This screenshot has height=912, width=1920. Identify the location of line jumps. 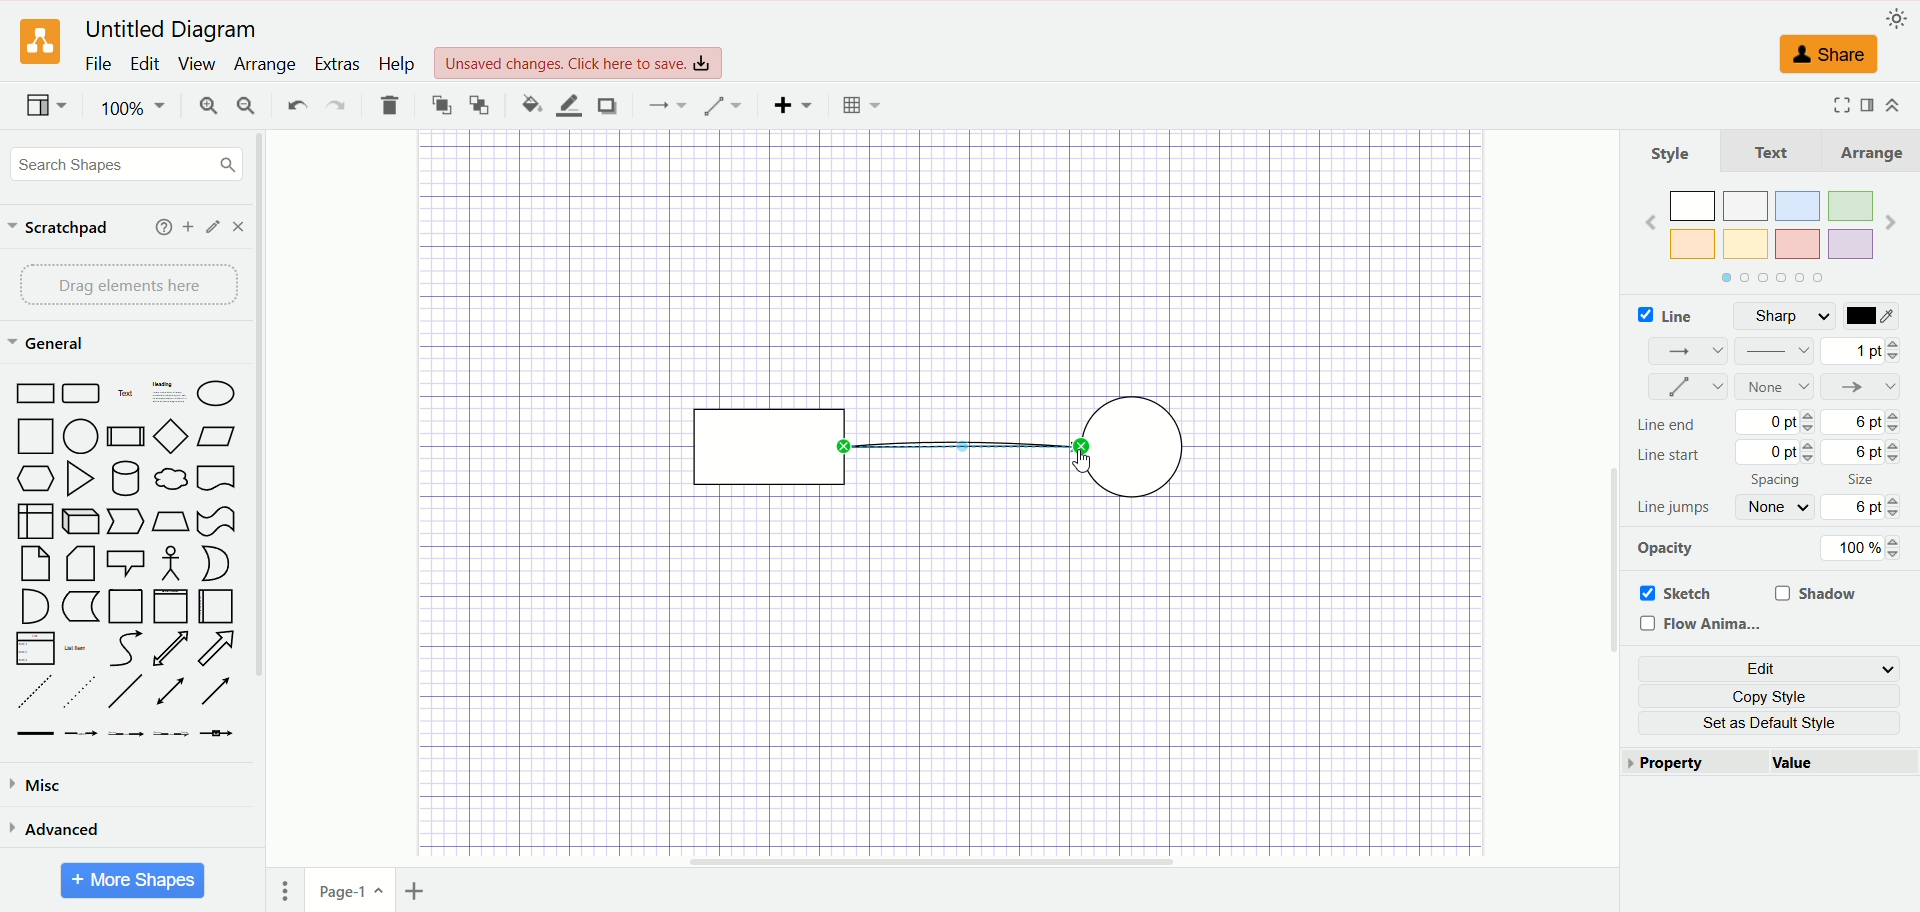
(1673, 510).